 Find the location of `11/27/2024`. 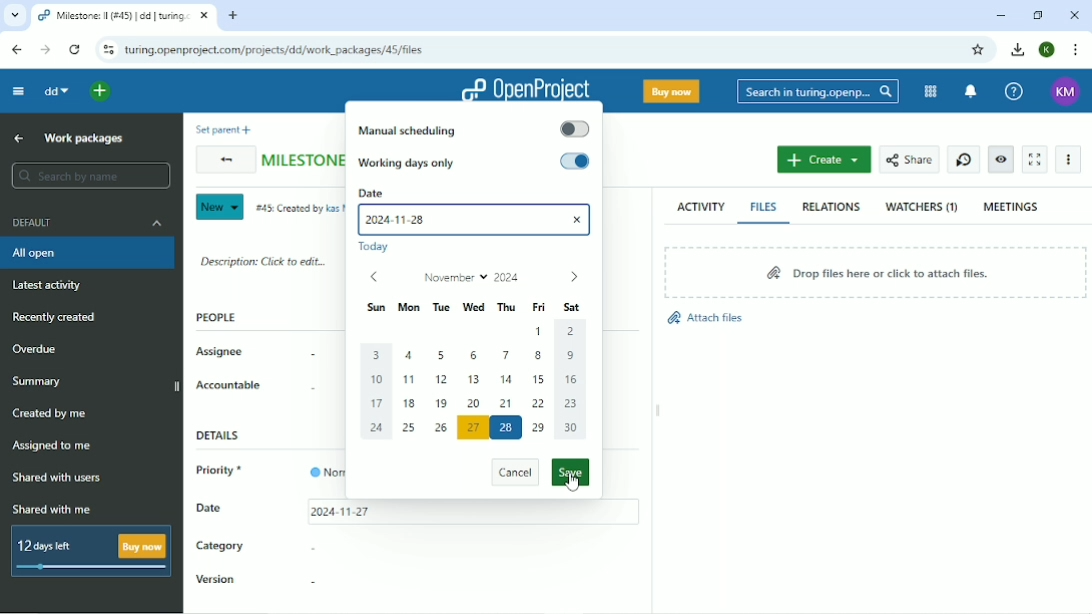

11/27/2024 is located at coordinates (340, 513).